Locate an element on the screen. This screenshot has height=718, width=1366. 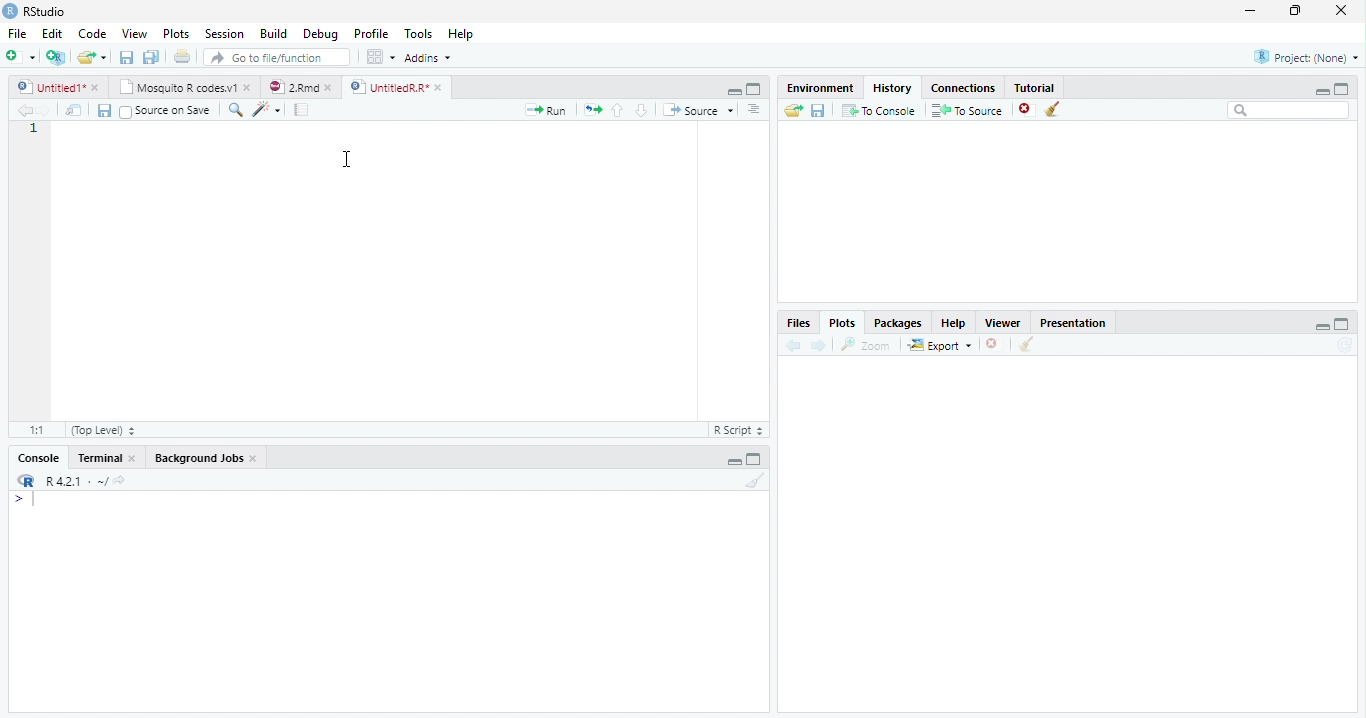
Compile Report is located at coordinates (303, 109).